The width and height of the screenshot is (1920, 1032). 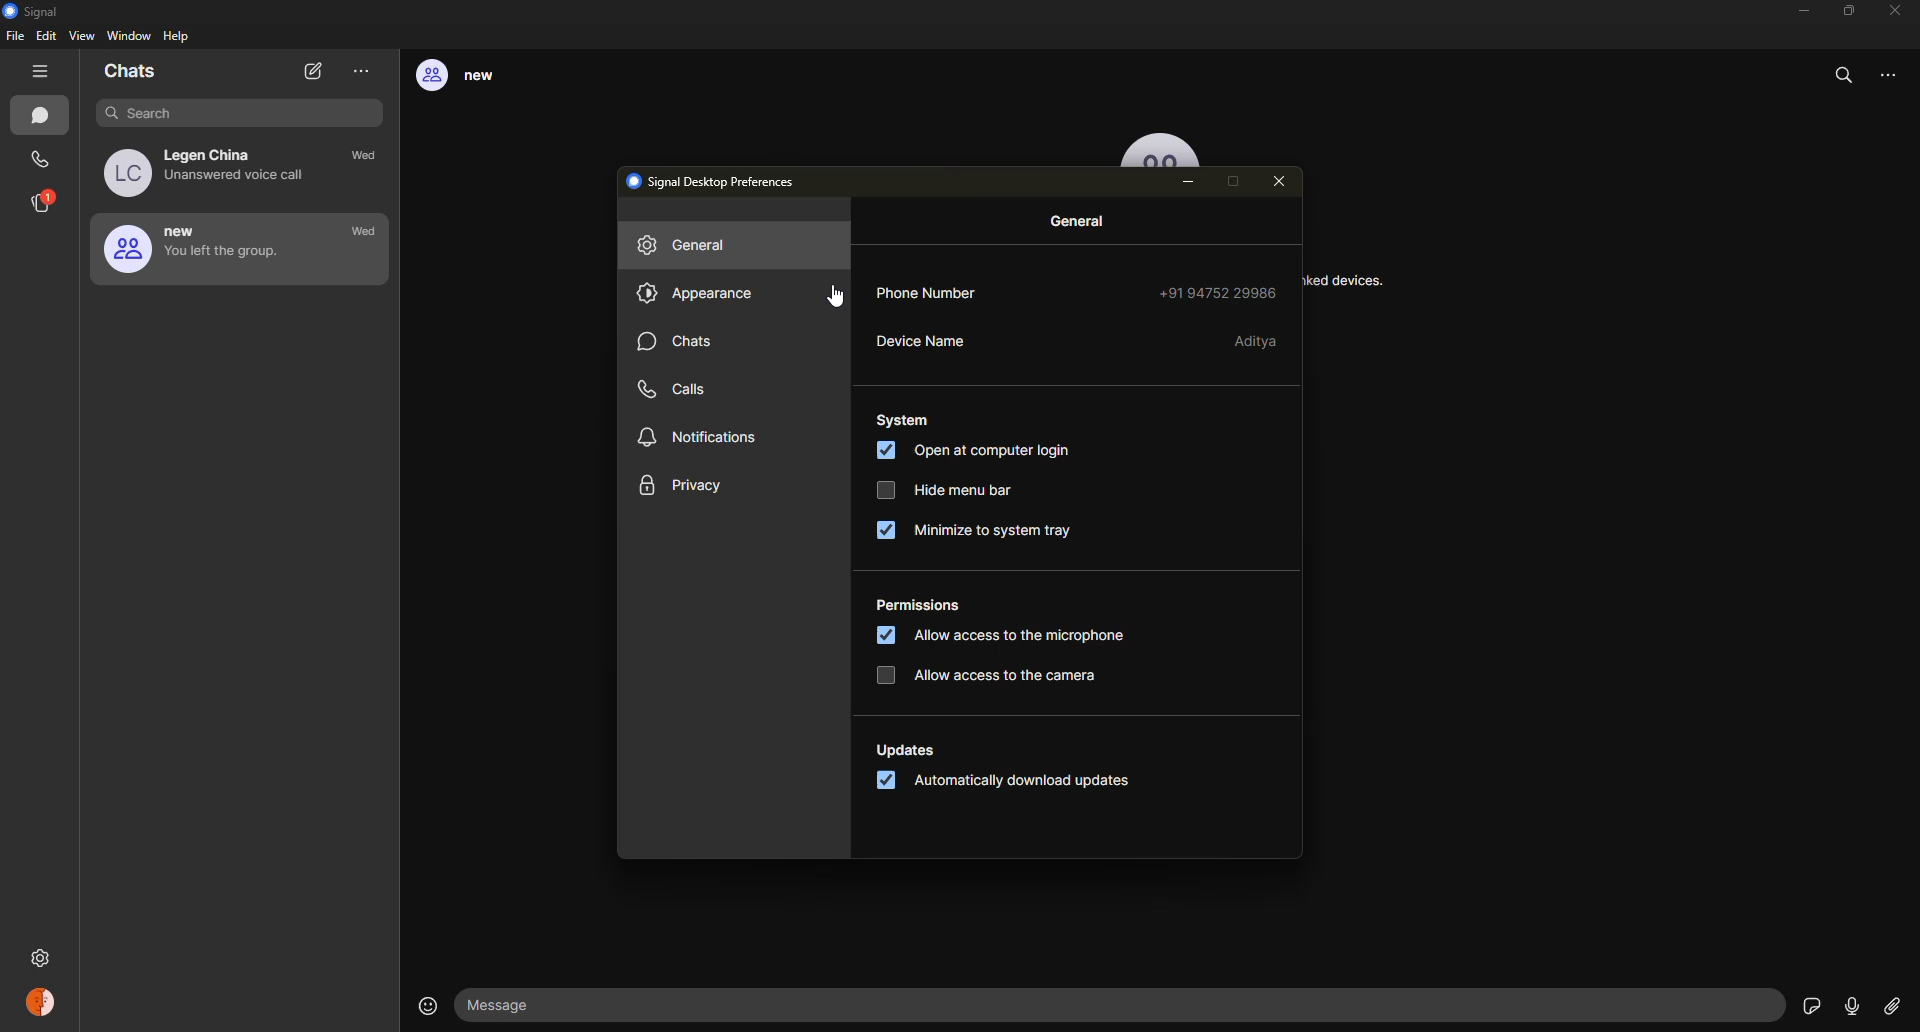 I want to click on new chat, so click(x=315, y=72).